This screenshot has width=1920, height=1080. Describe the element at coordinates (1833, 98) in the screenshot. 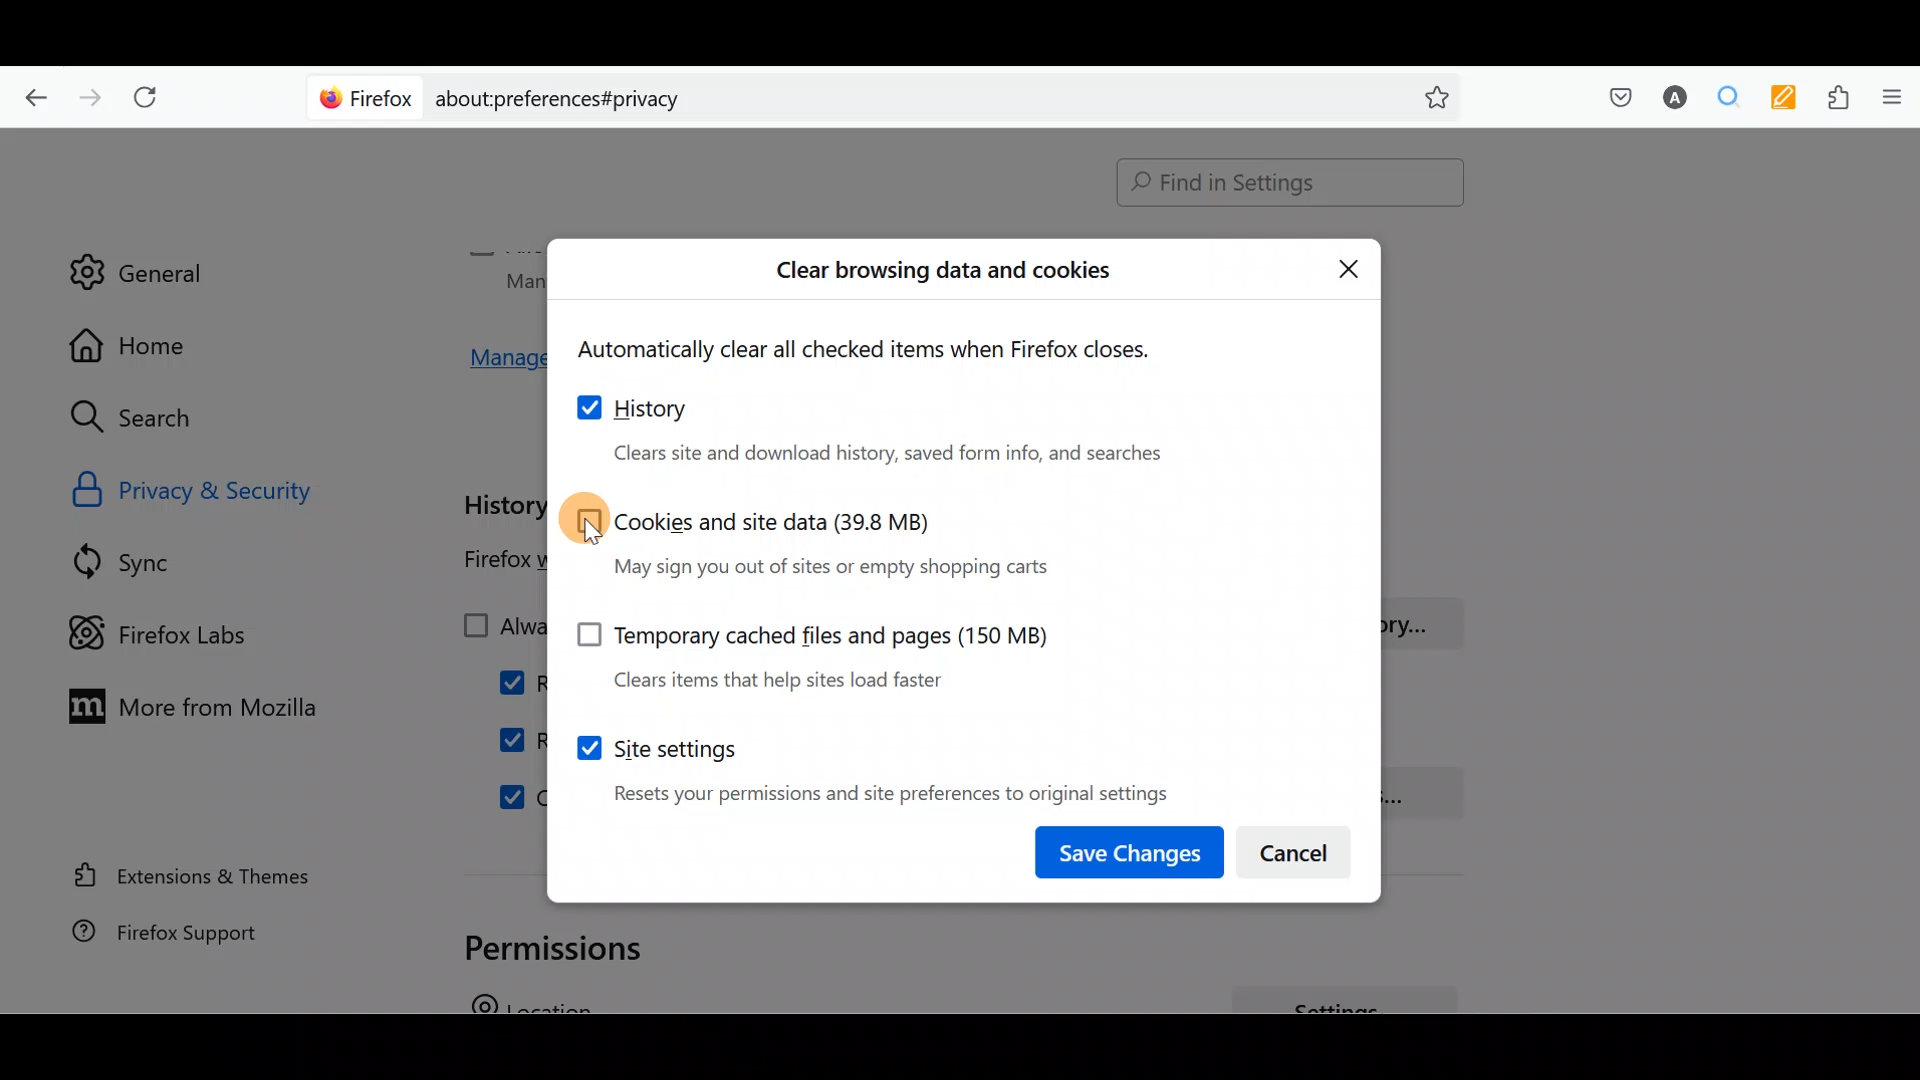

I see `Extensions` at that location.